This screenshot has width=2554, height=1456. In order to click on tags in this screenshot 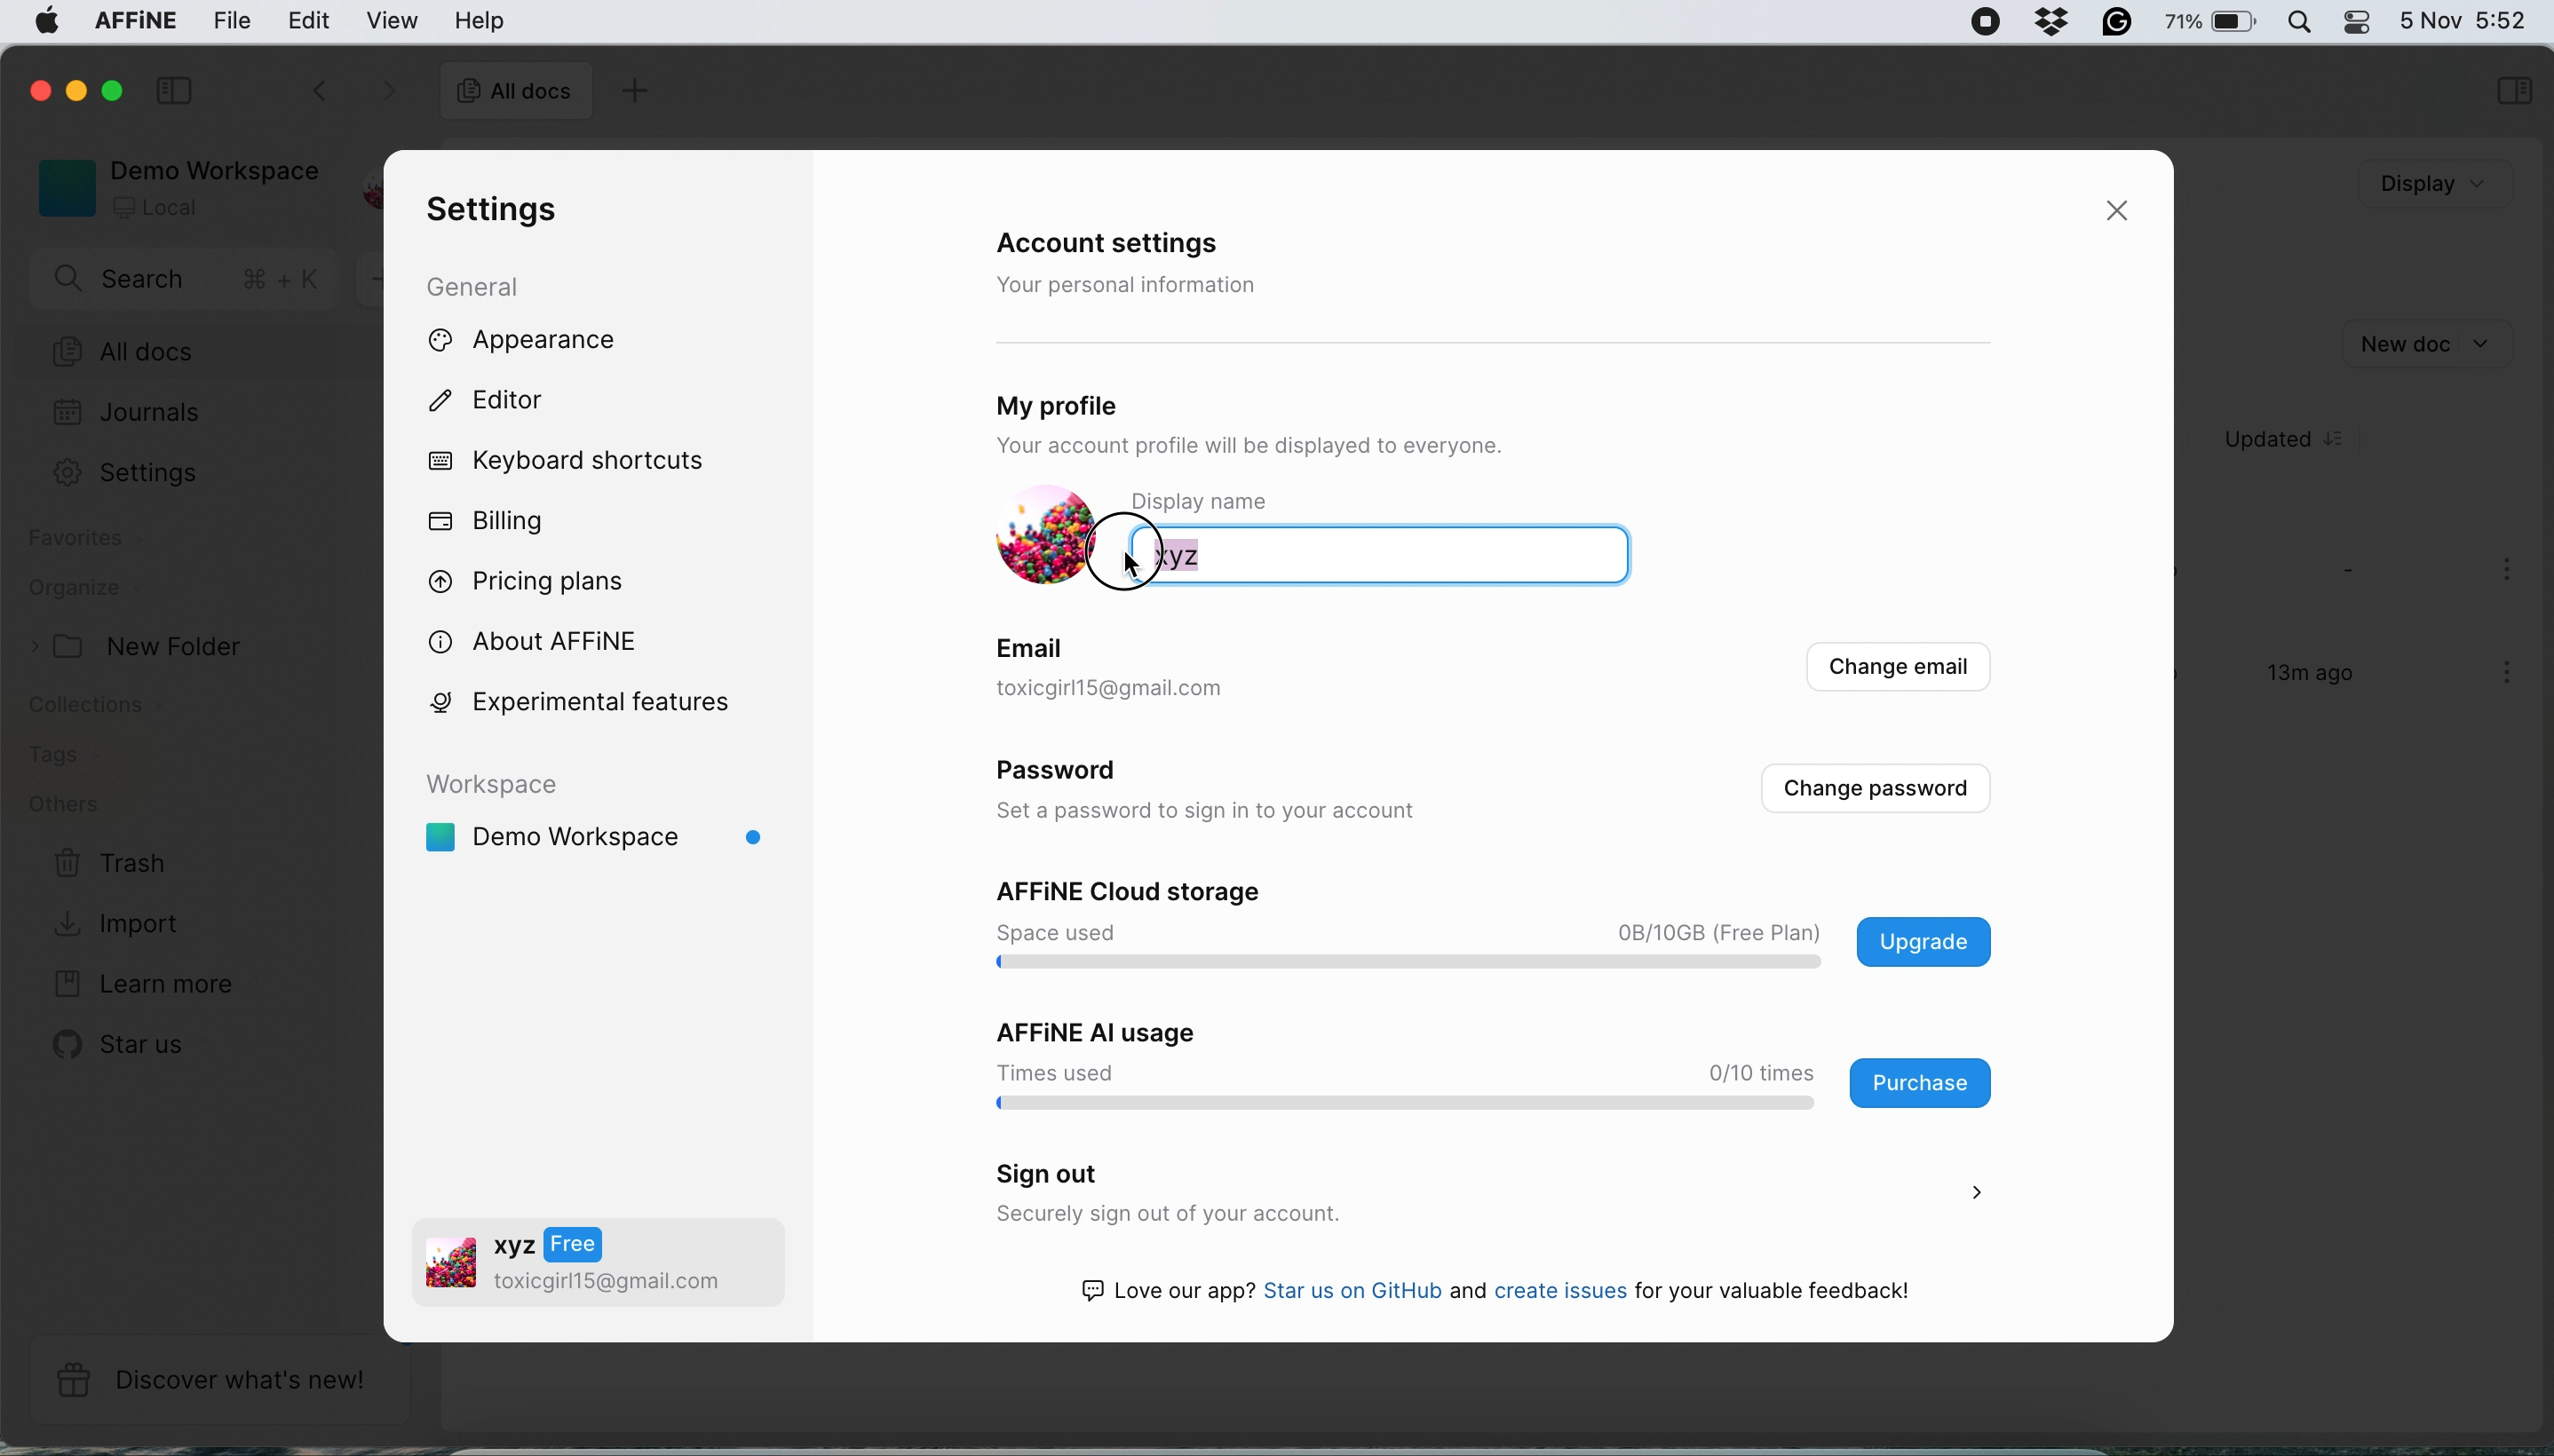, I will do `click(61, 756)`.